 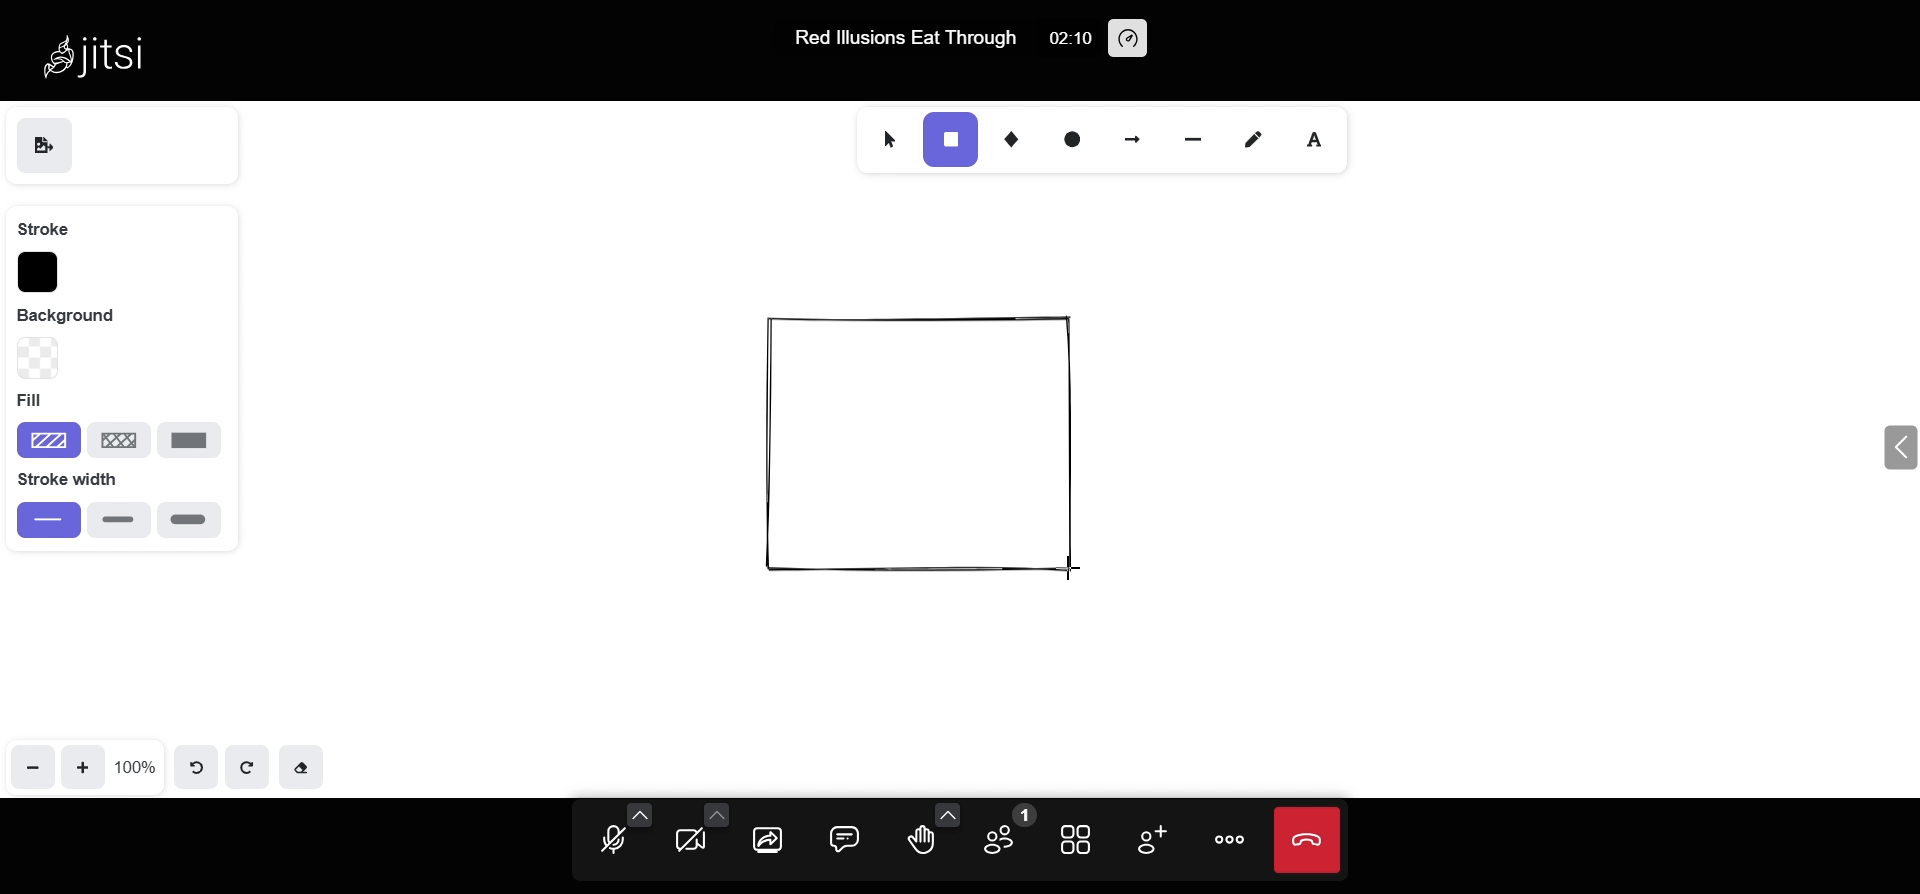 What do you see at coordinates (715, 813) in the screenshot?
I see `more camera options` at bounding box center [715, 813].